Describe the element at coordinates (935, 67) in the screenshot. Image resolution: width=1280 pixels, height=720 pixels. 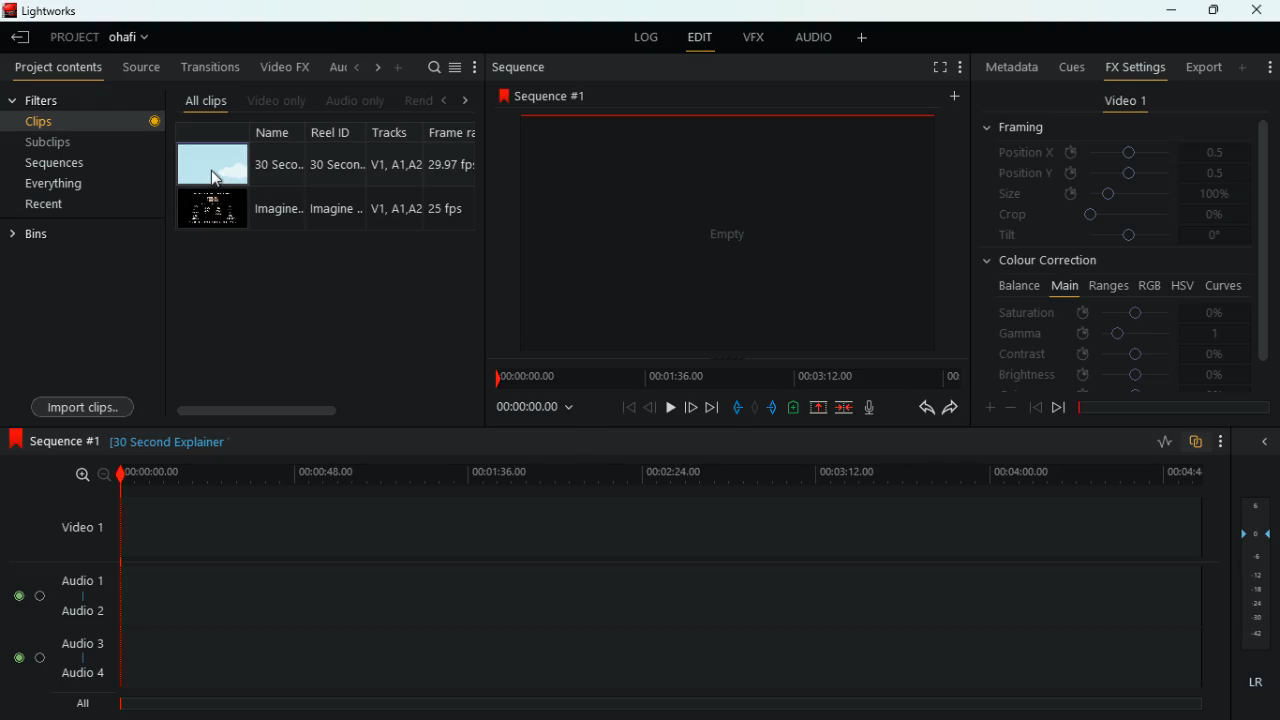
I see `screen` at that location.